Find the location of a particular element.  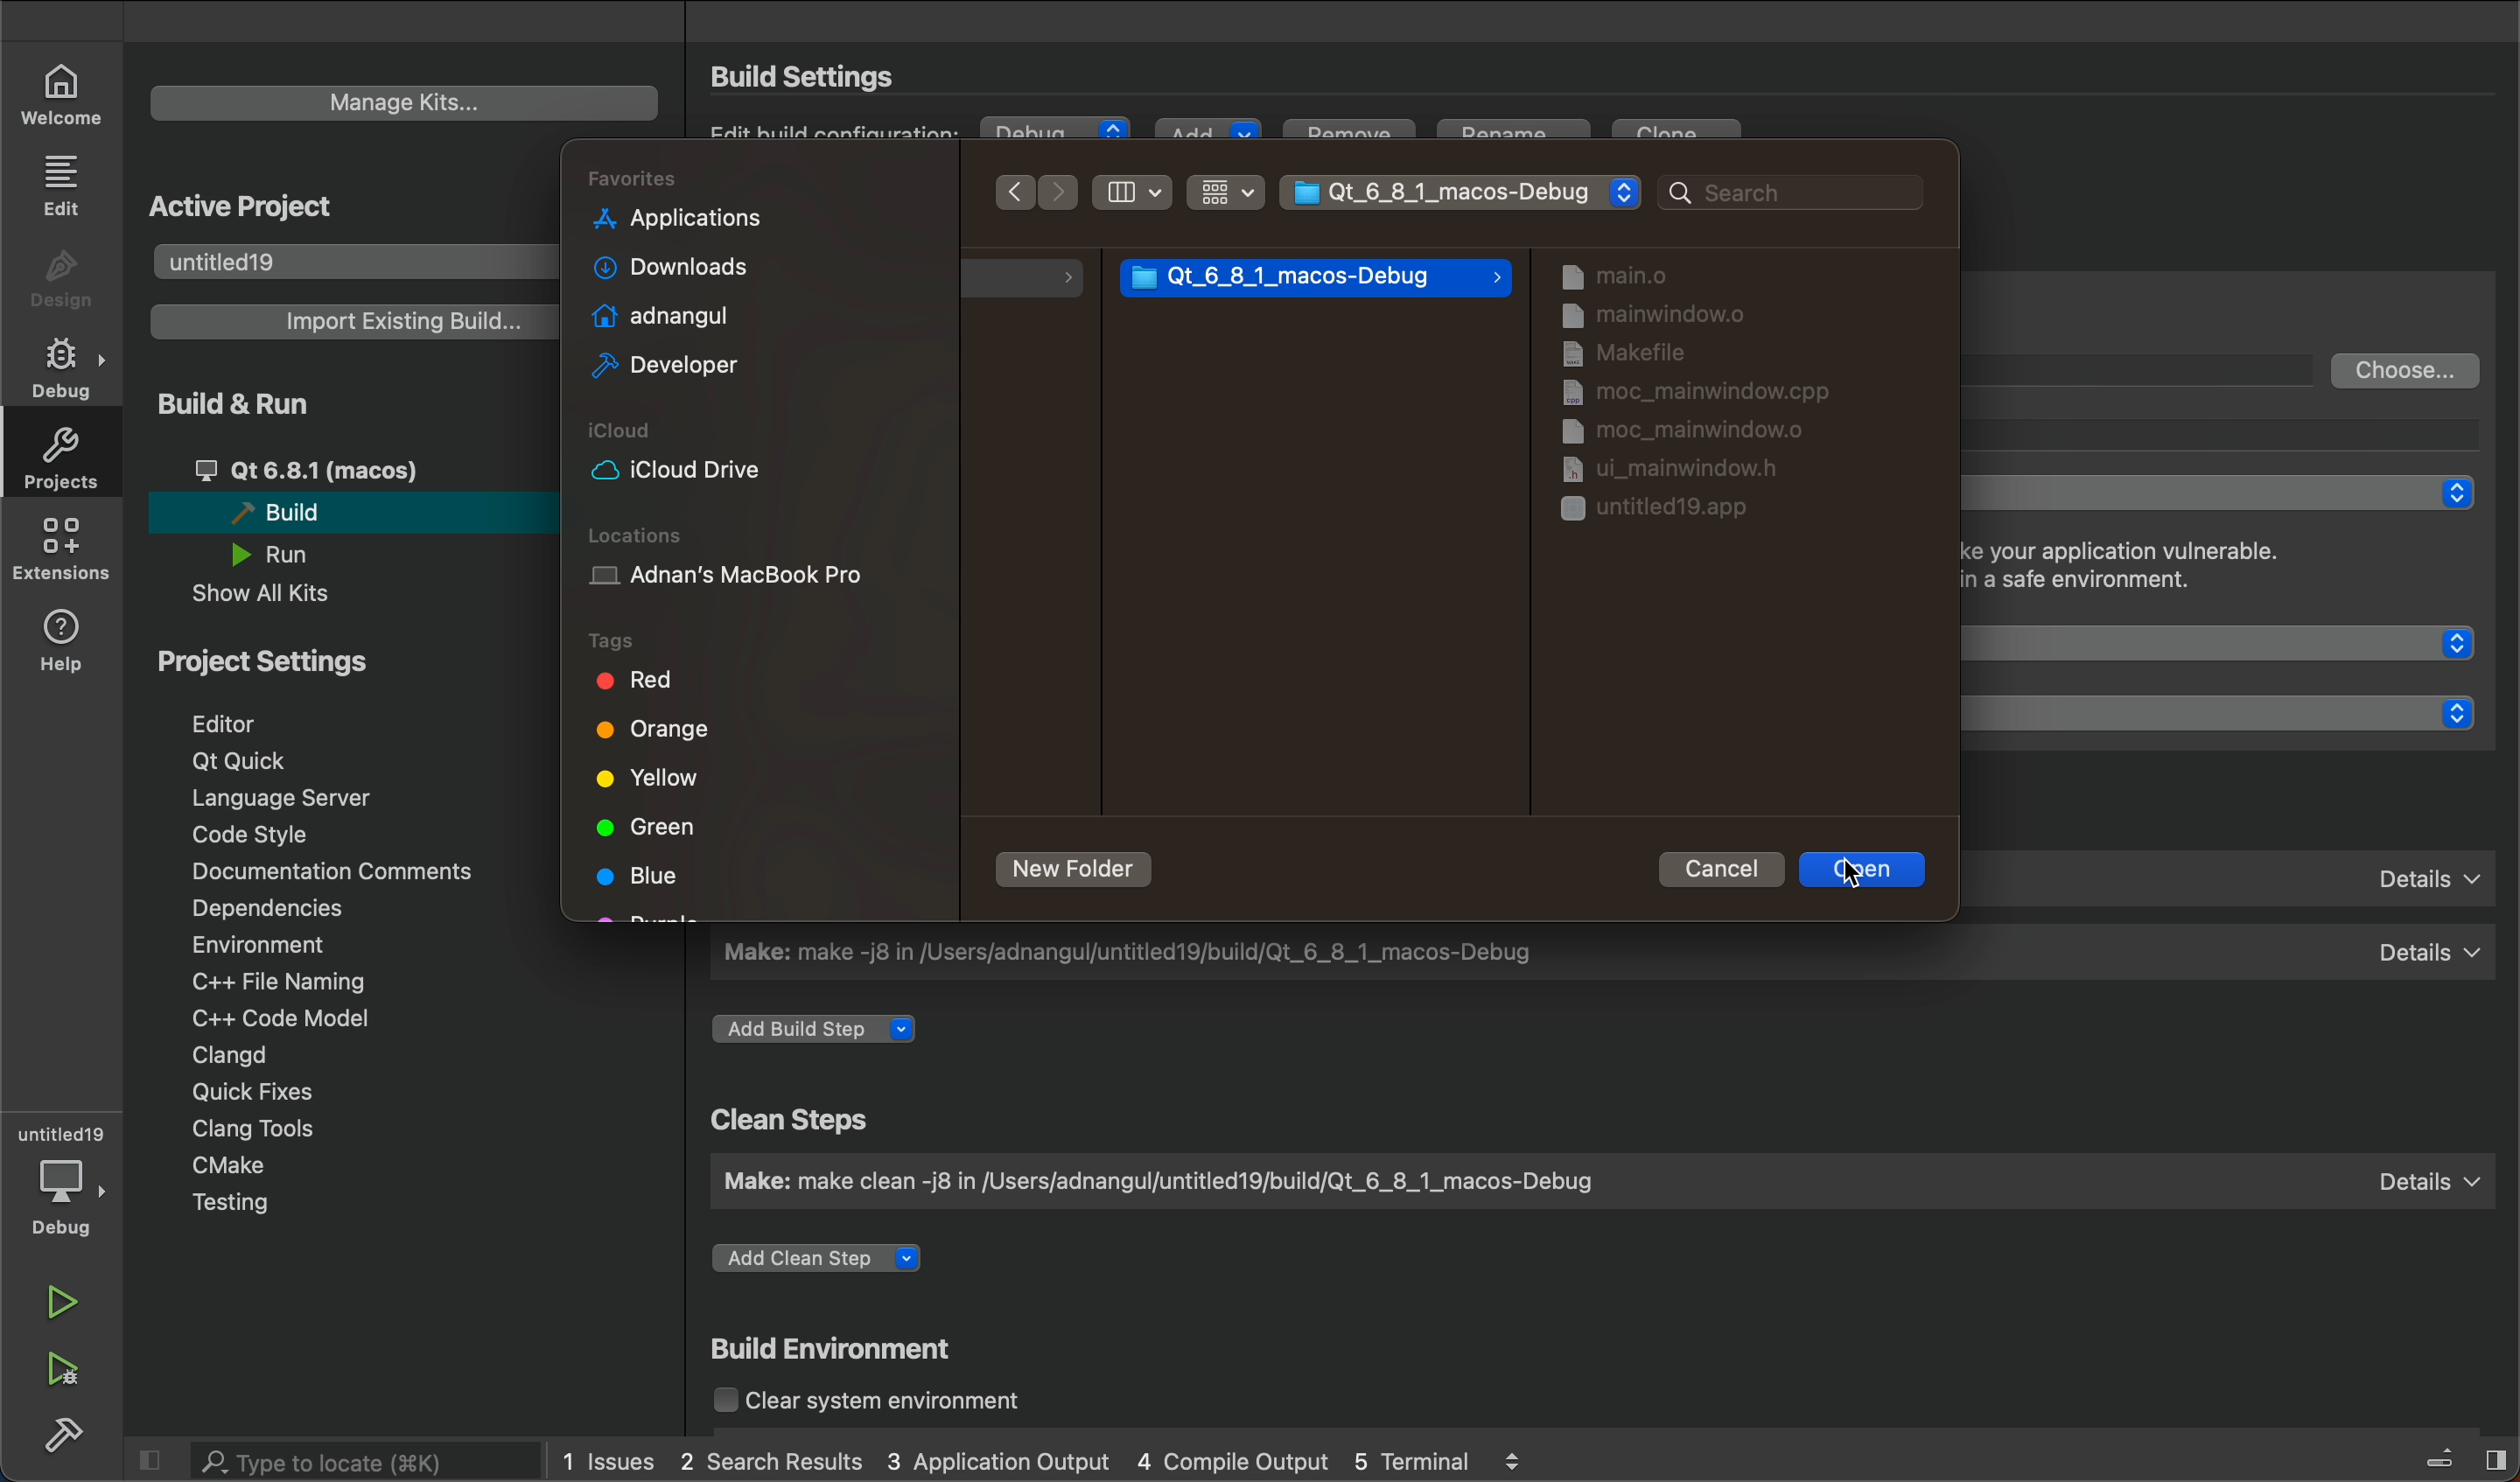

active project is located at coordinates (249, 201).